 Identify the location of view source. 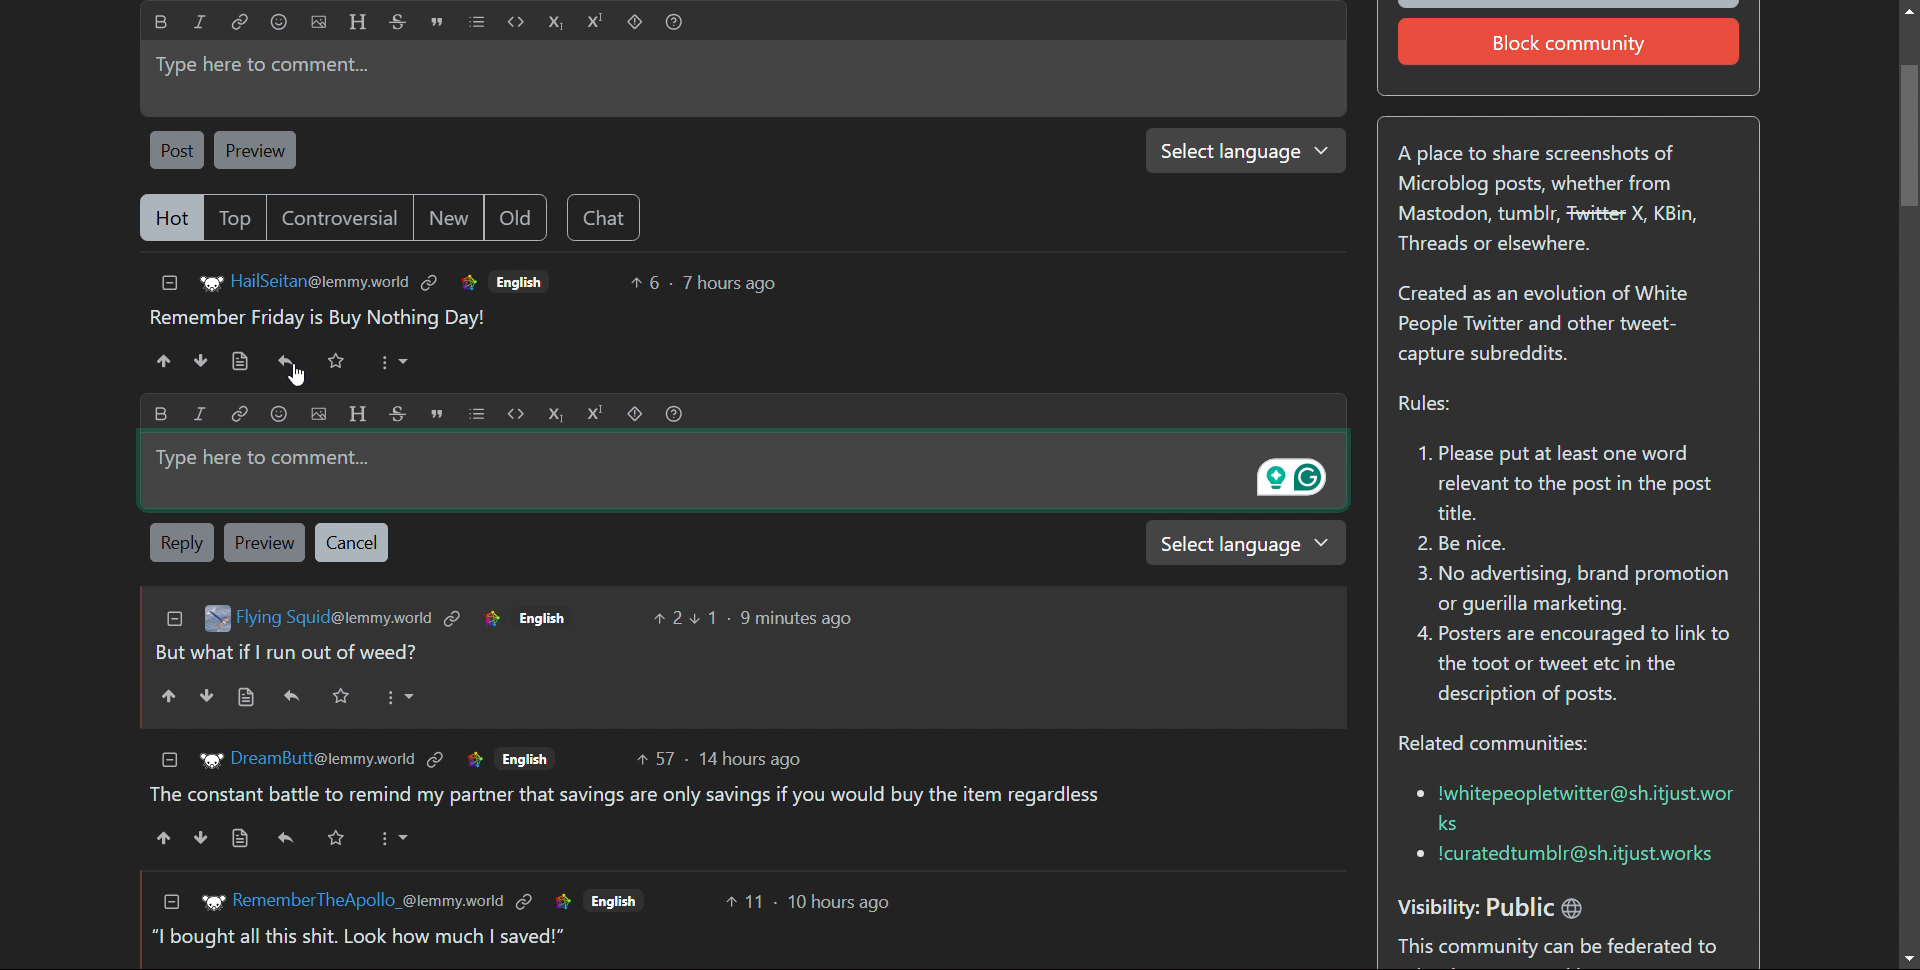
(239, 361).